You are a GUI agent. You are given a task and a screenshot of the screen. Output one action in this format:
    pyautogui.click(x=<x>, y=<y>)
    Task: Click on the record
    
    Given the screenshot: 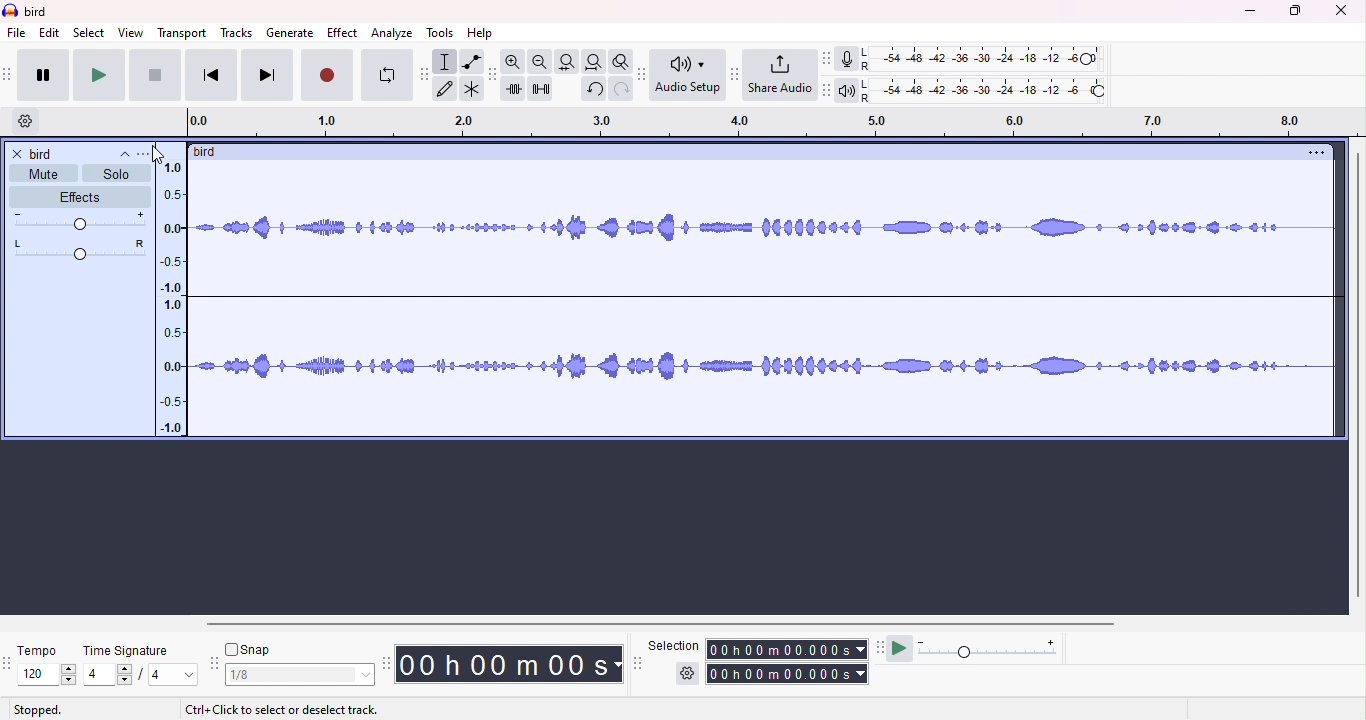 What is the action you would take?
    pyautogui.click(x=327, y=74)
    